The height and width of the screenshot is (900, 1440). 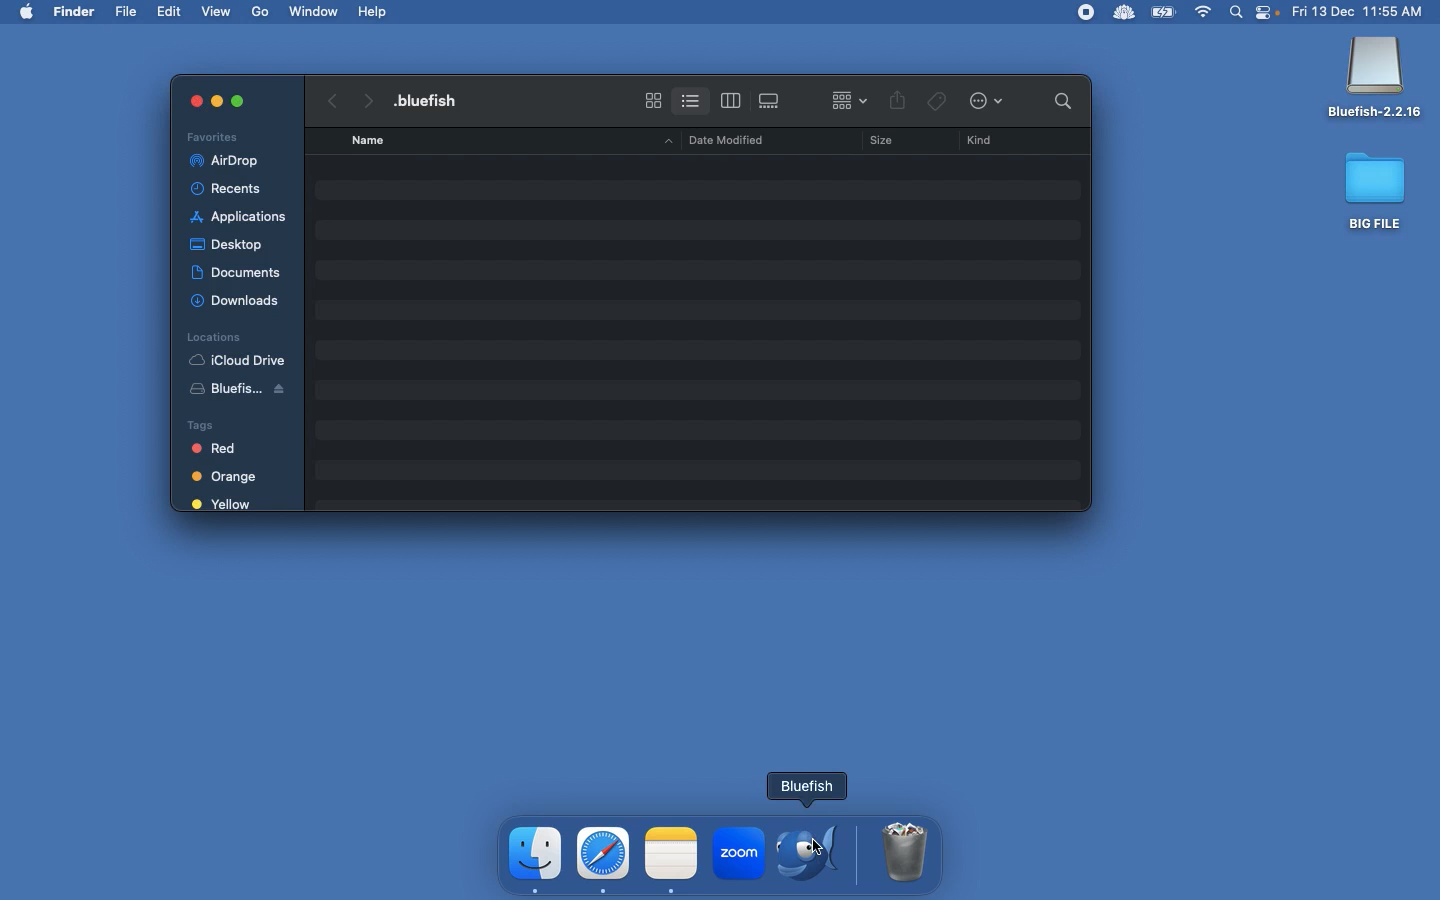 What do you see at coordinates (370, 140) in the screenshot?
I see `Name` at bounding box center [370, 140].